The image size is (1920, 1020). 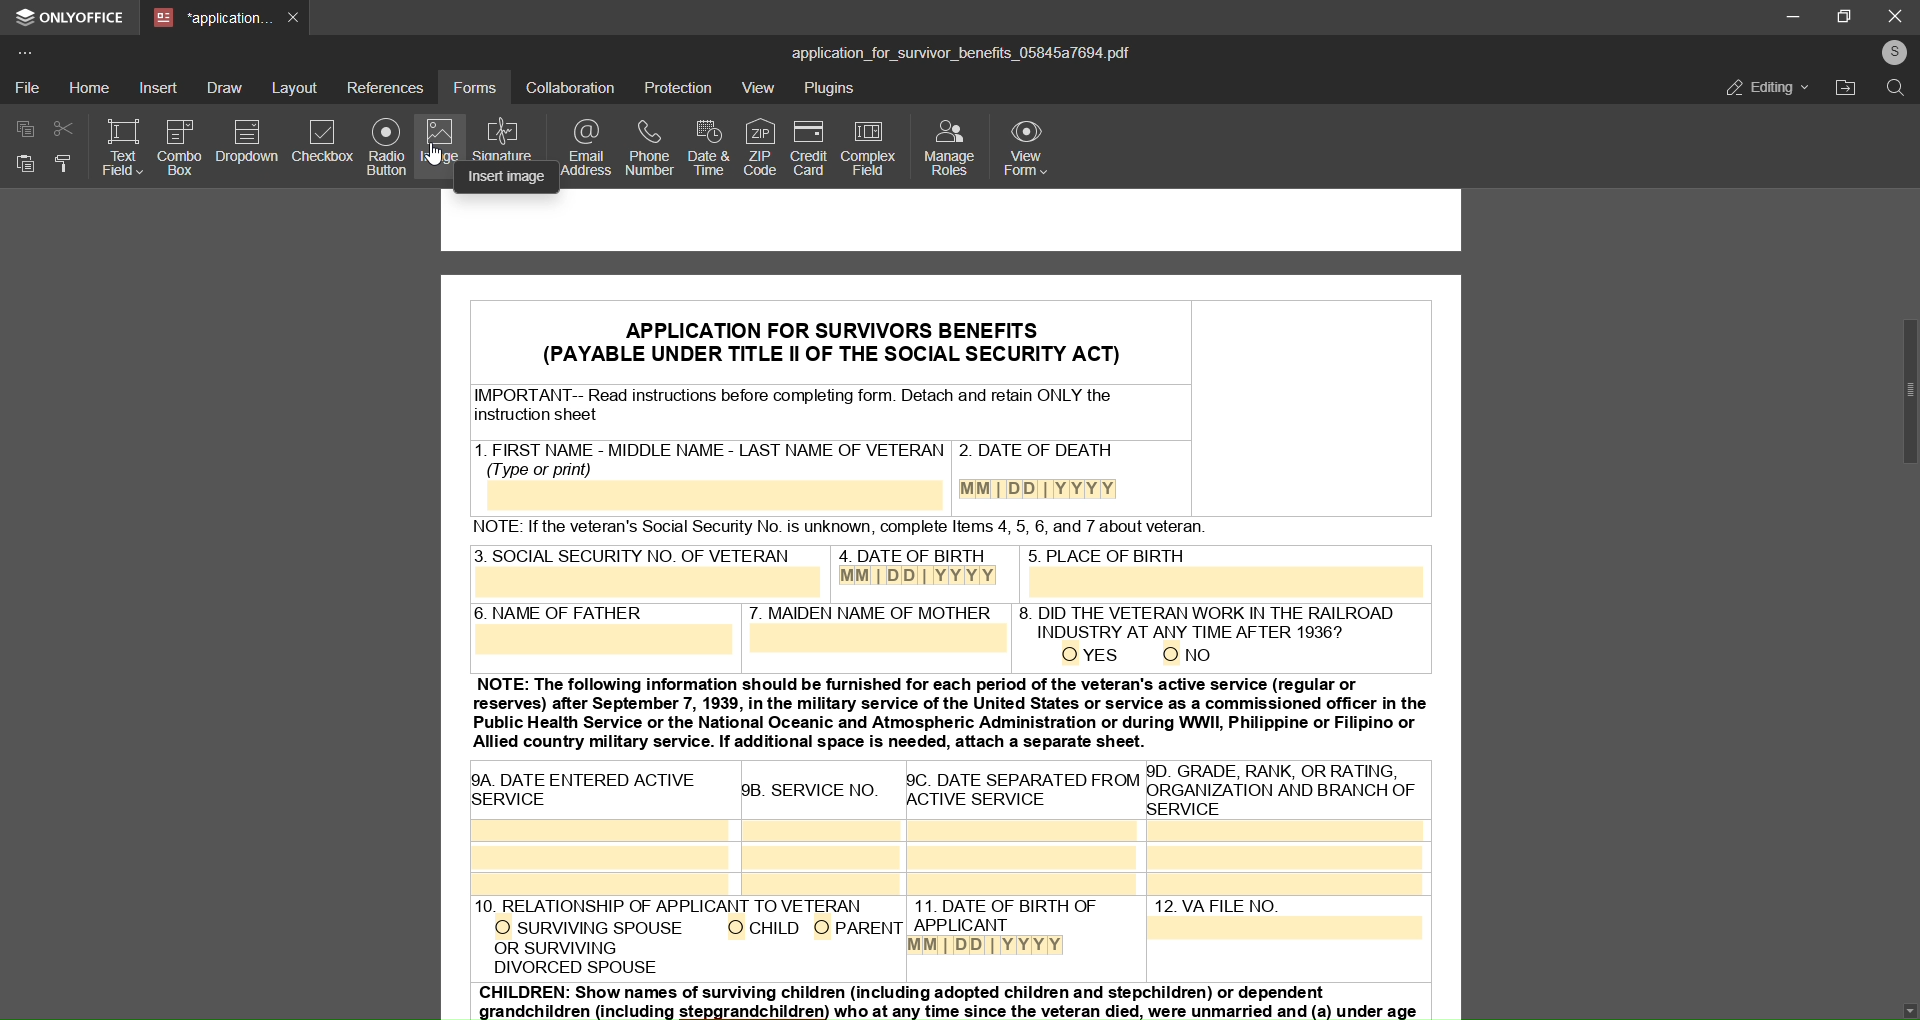 What do you see at coordinates (61, 167) in the screenshot?
I see `format` at bounding box center [61, 167].